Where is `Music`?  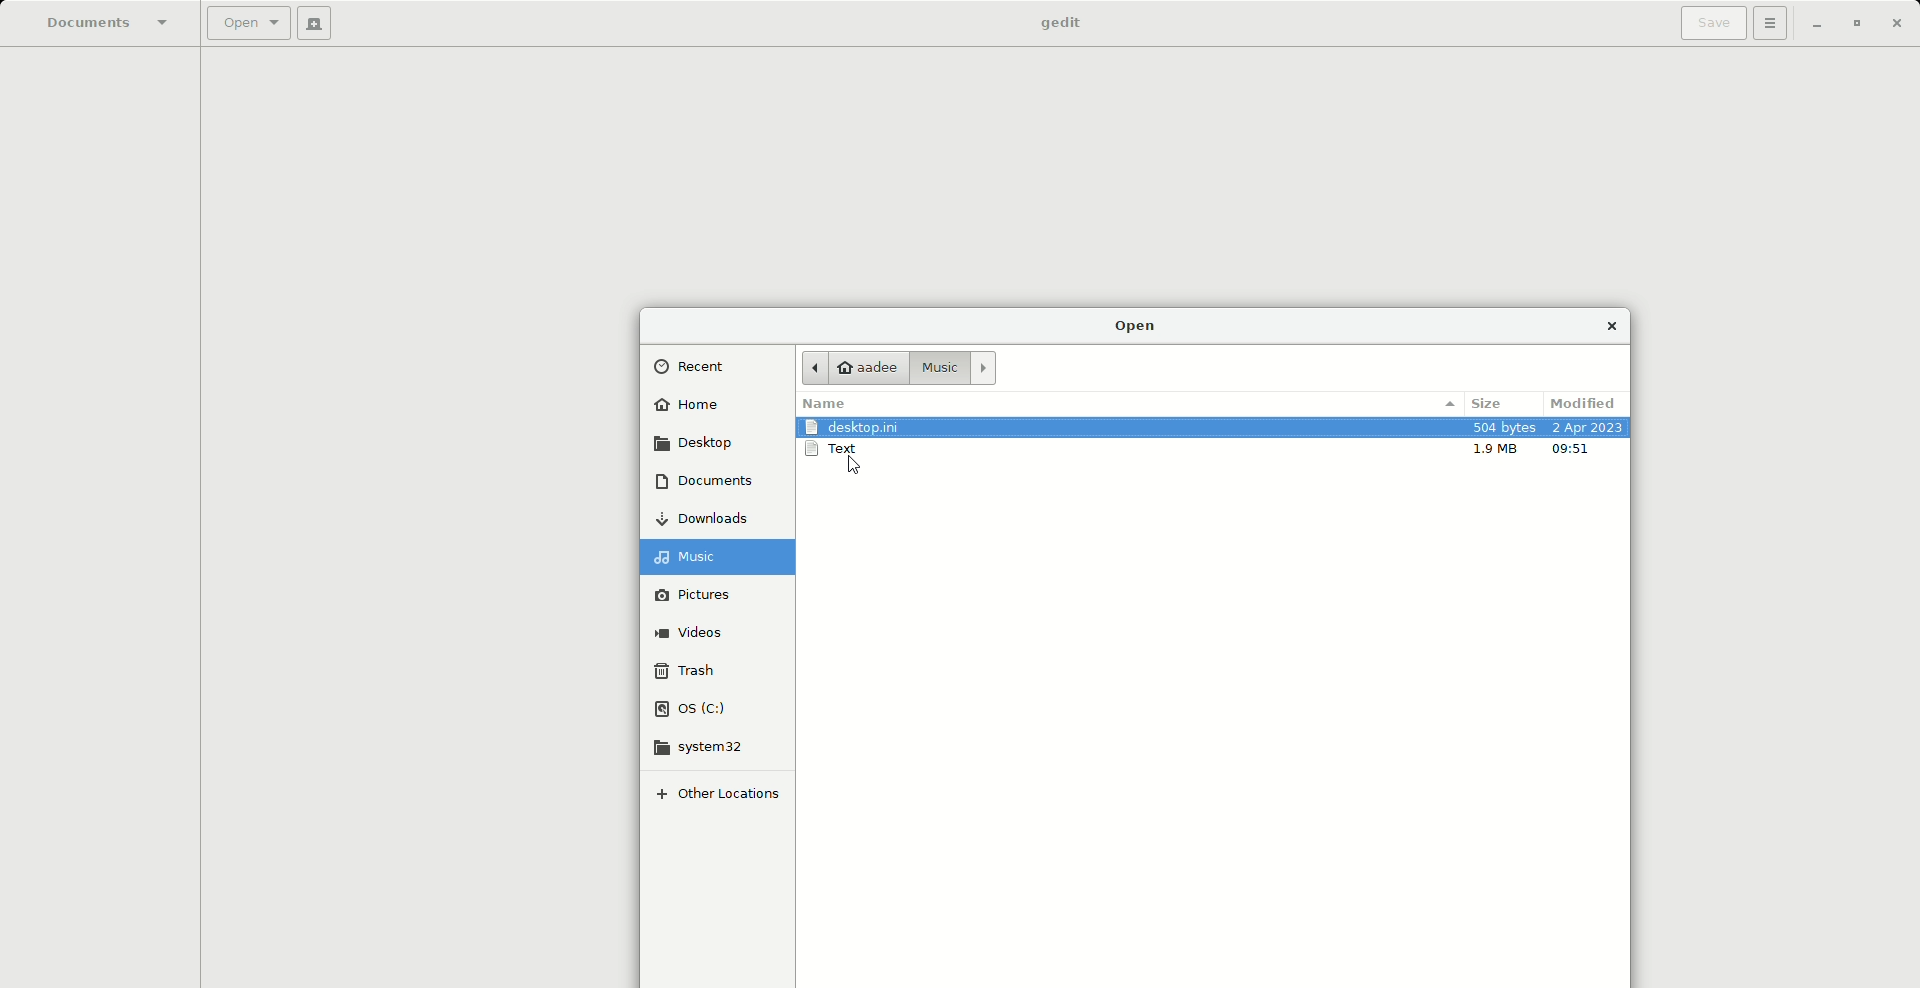 Music is located at coordinates (719, 556).